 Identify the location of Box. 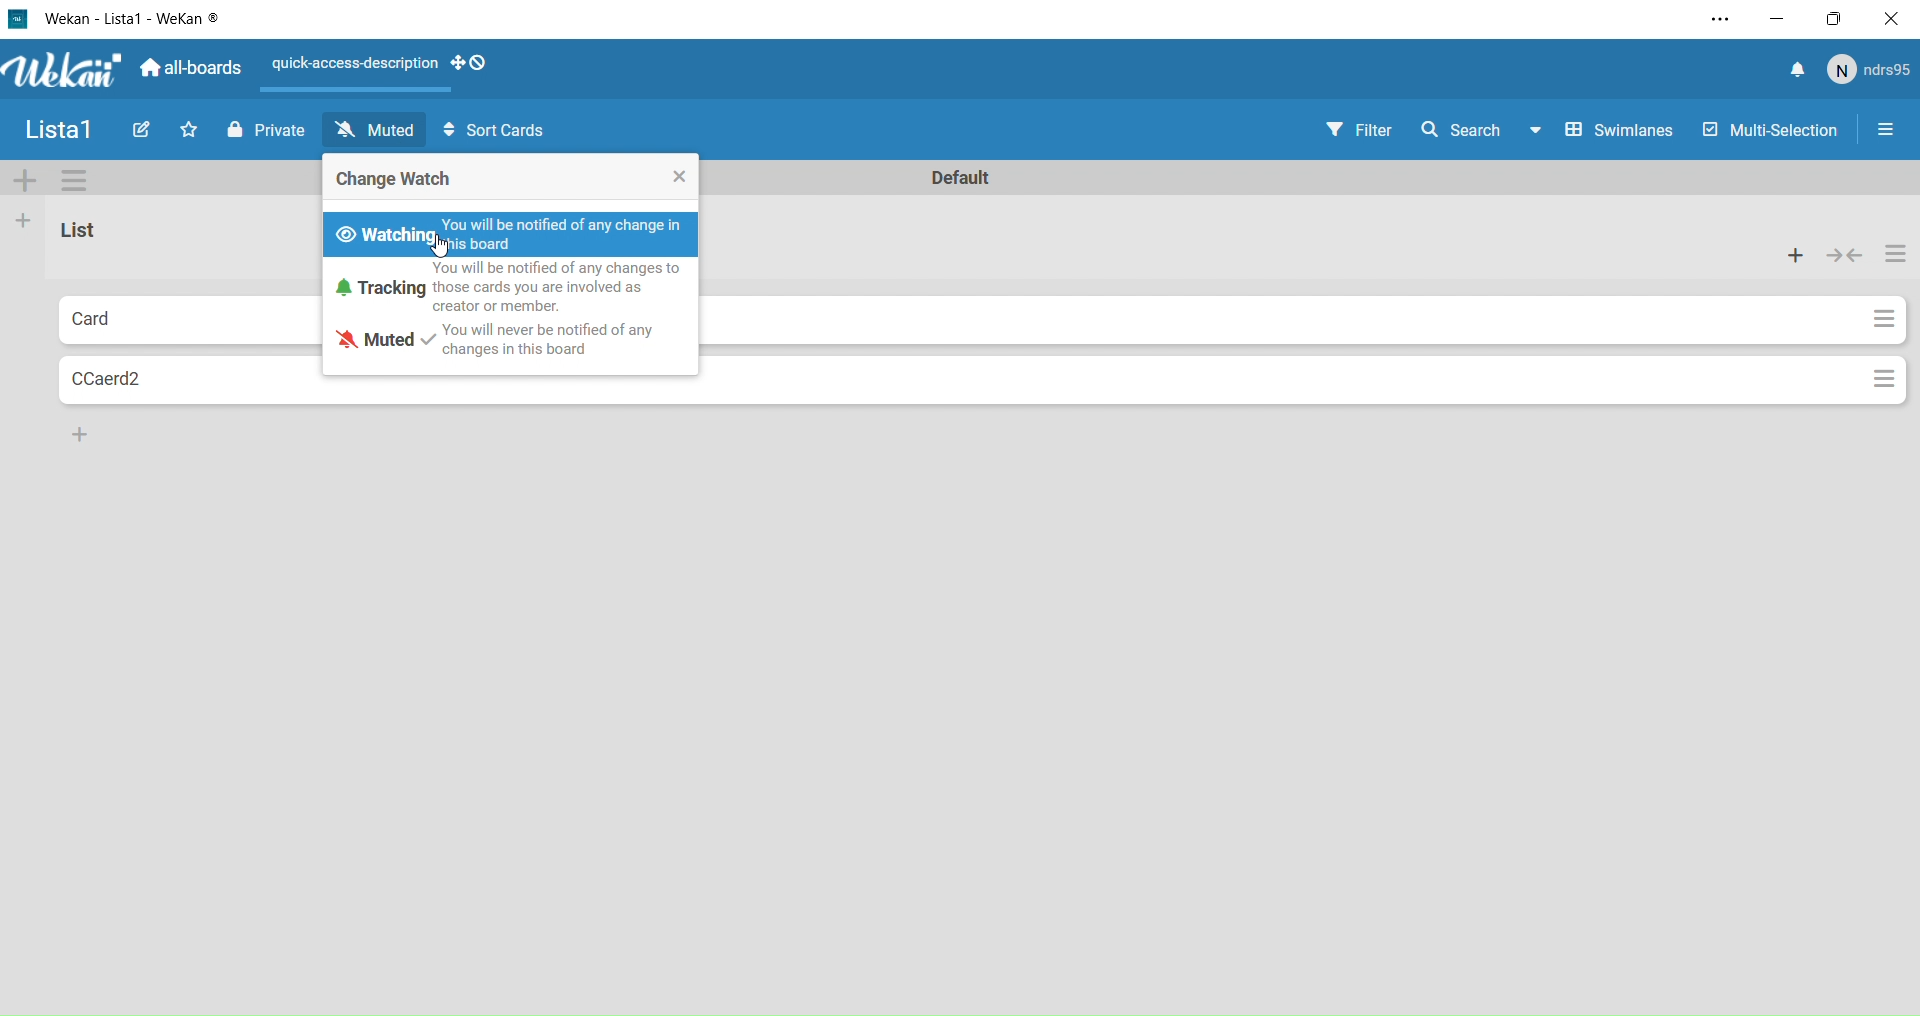
(1843, 19).